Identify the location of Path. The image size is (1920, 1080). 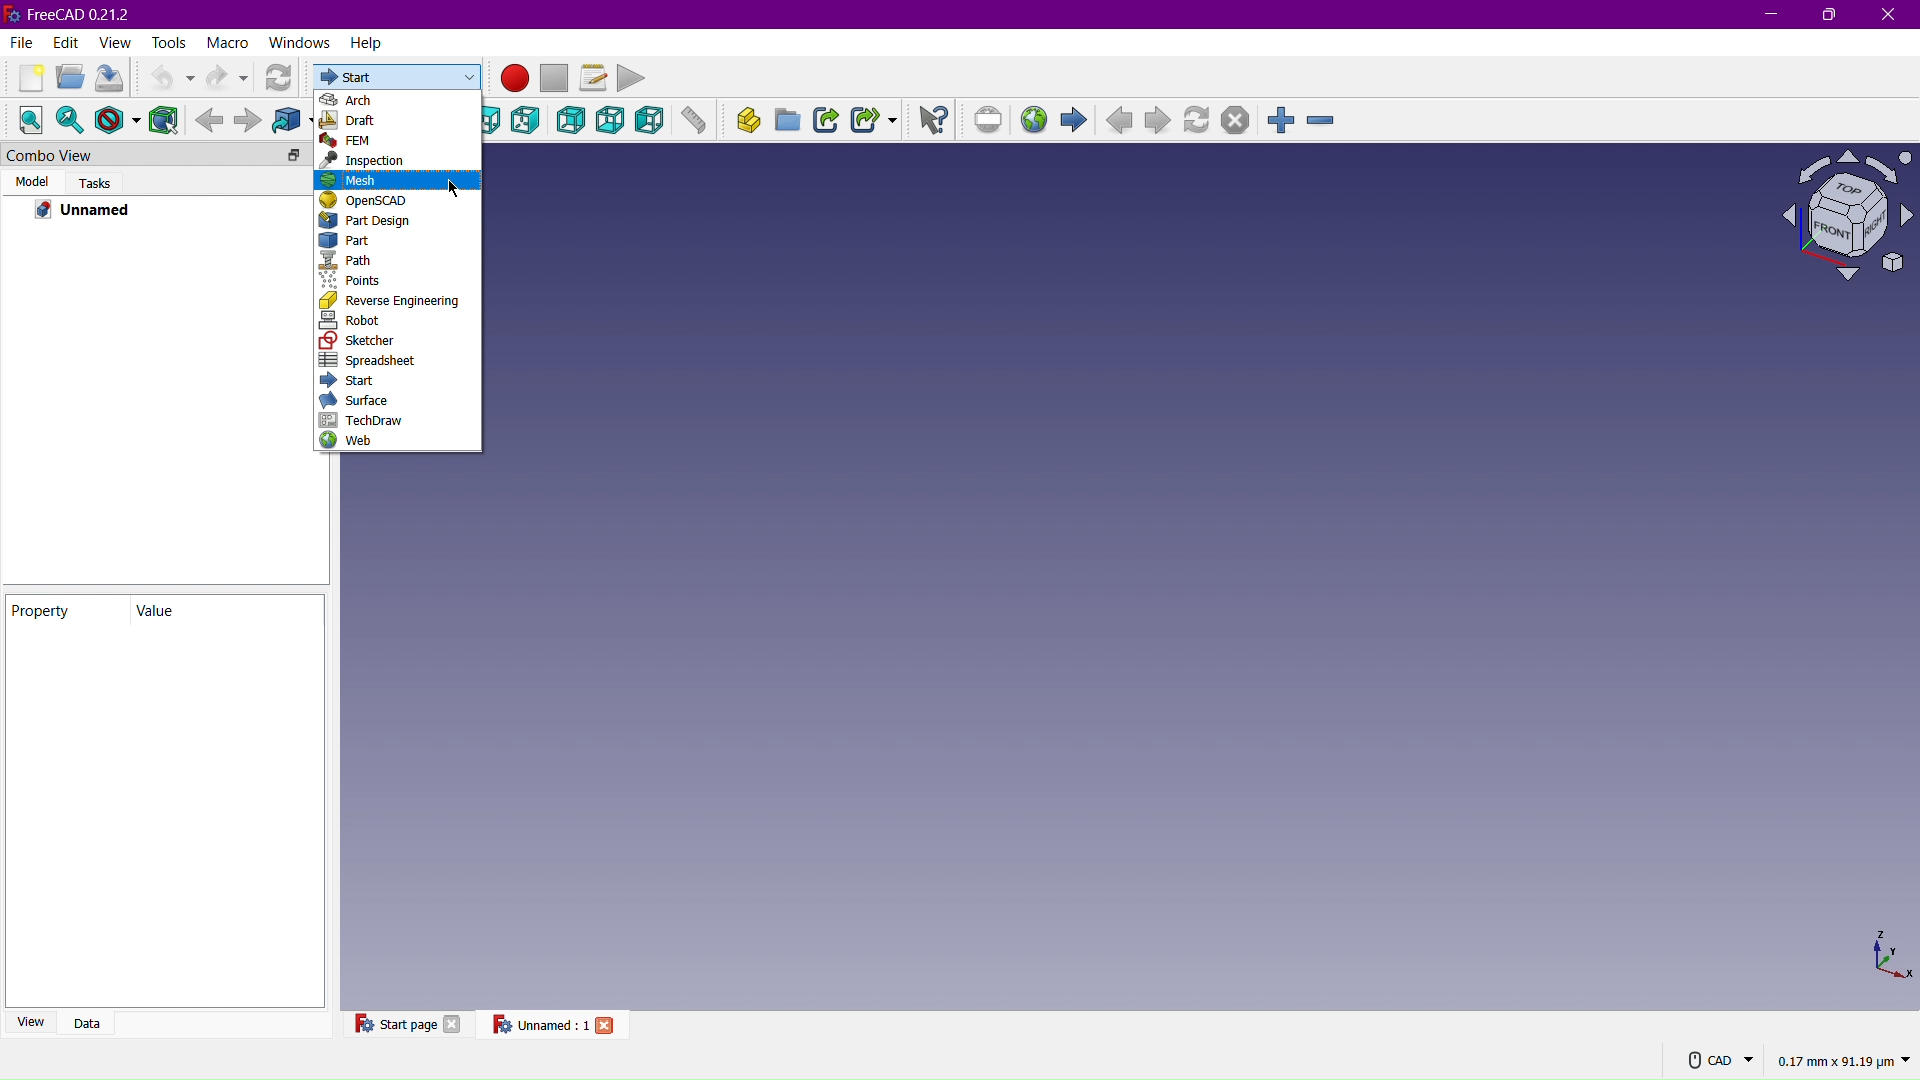
(399, 259).